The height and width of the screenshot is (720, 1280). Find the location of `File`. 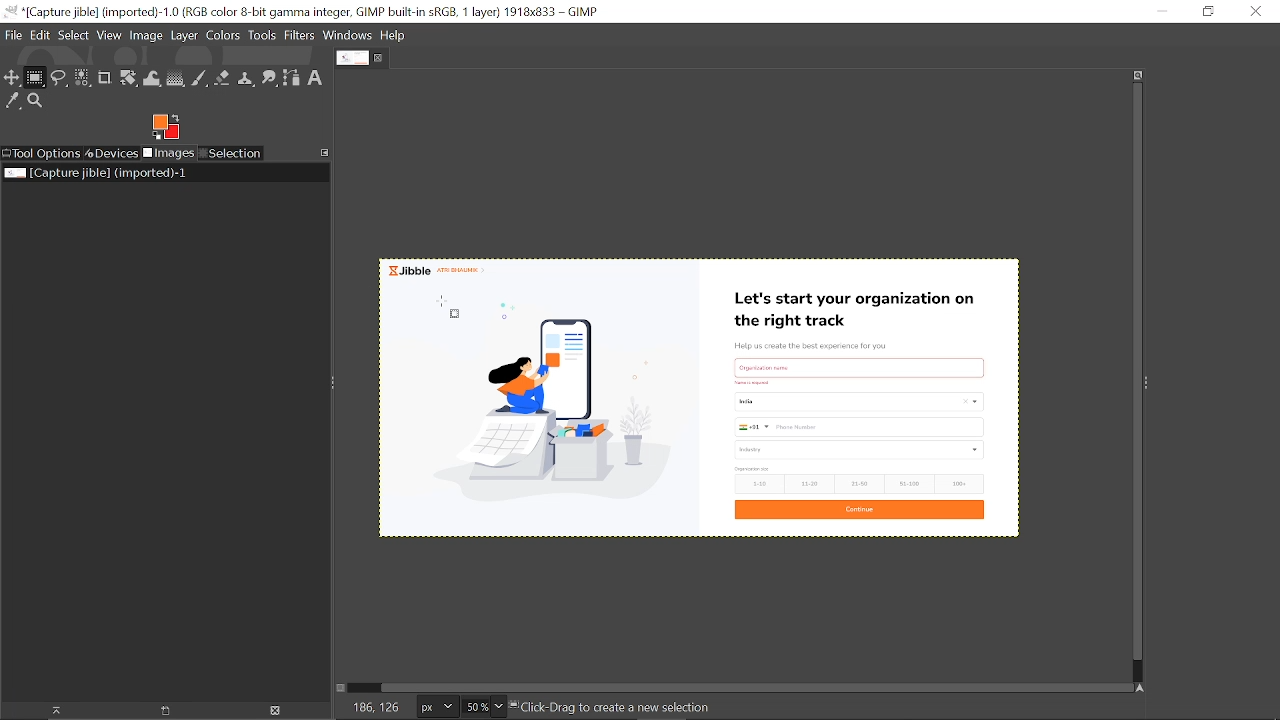

File is located at coordinates (12, 37).